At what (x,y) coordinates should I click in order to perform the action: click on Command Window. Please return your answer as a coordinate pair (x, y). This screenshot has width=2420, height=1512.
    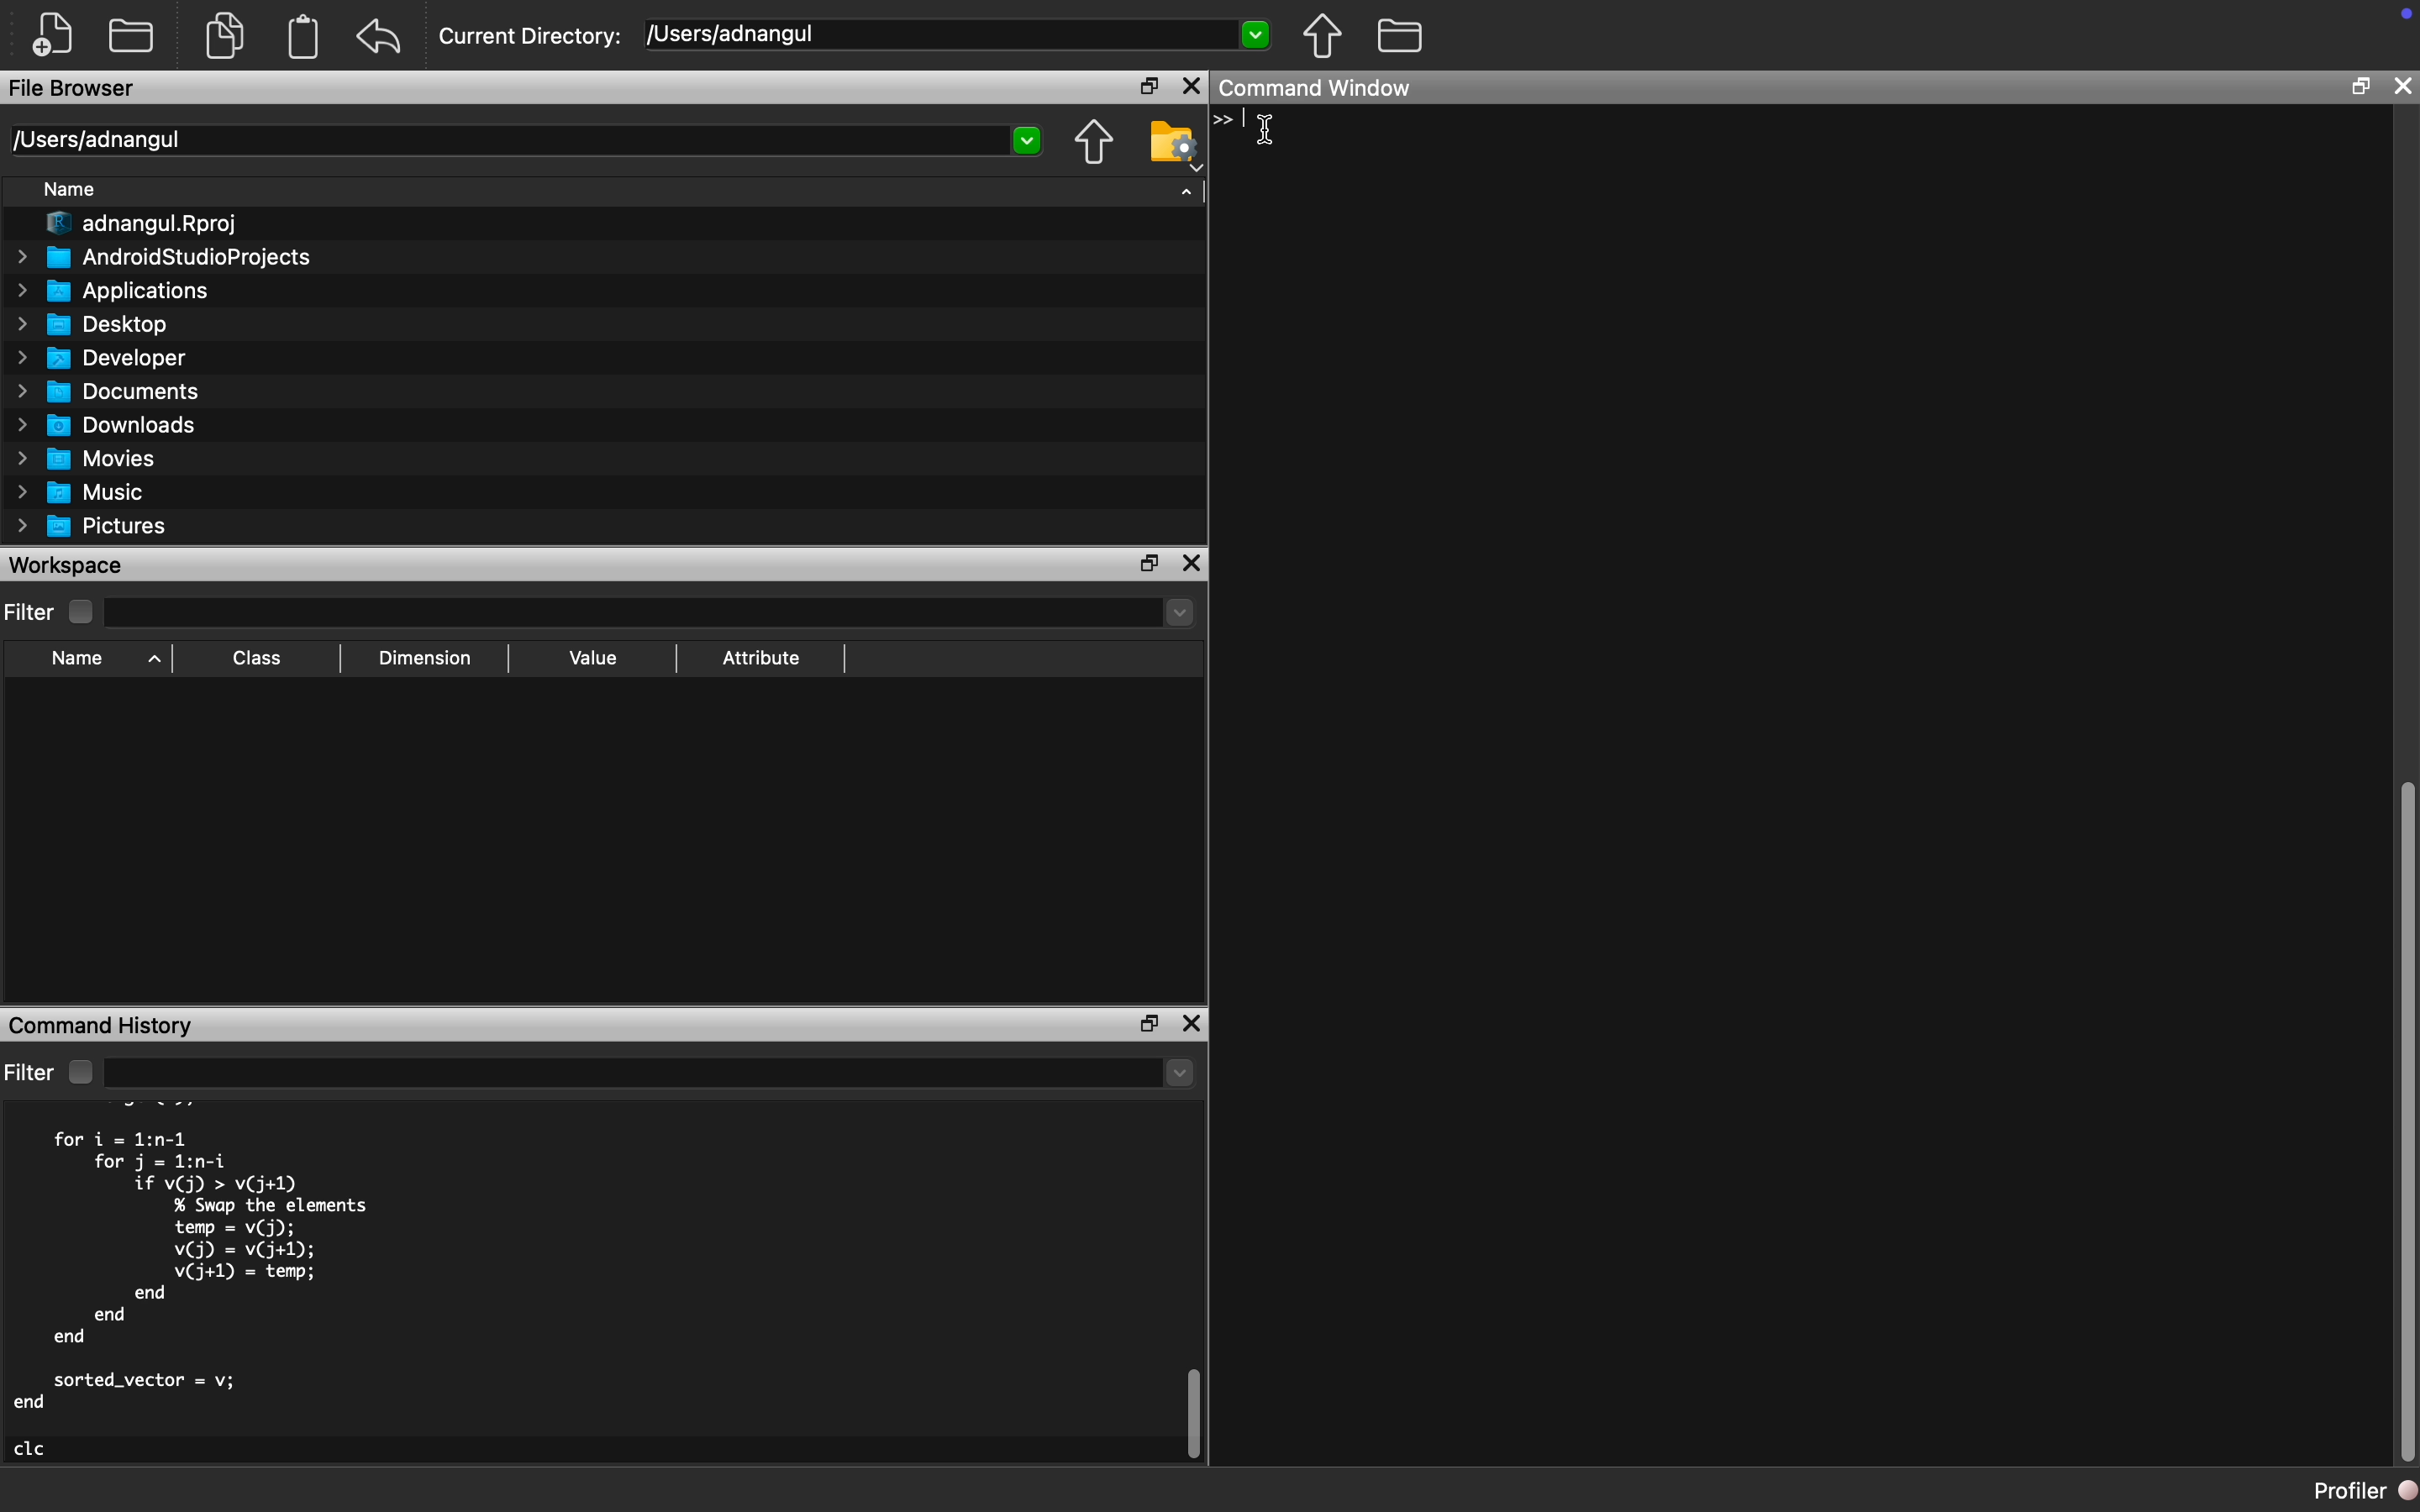
    Looking at the image, I should click on (1317, 87).